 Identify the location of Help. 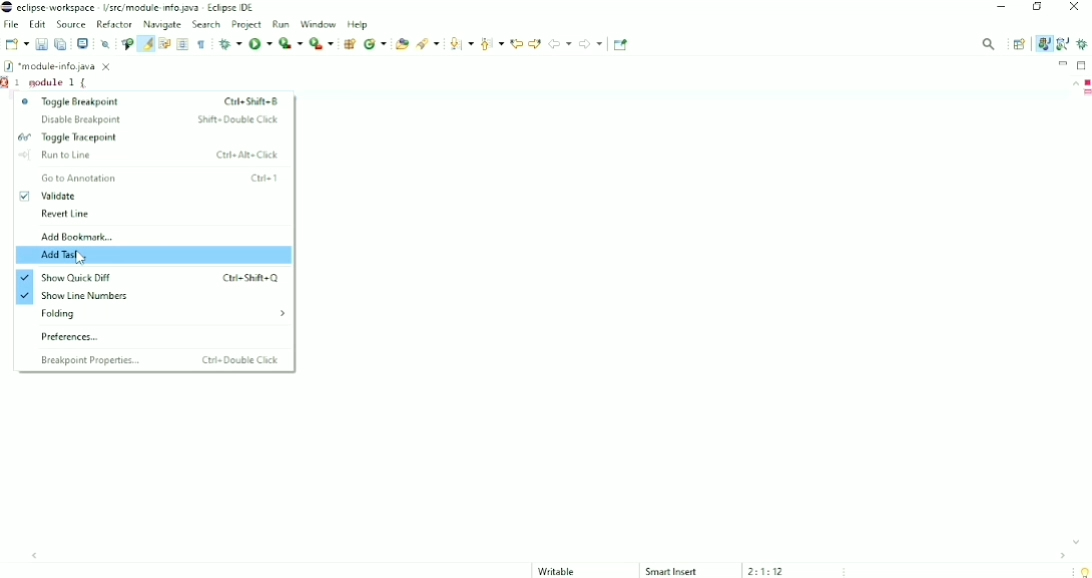
(358, 24).